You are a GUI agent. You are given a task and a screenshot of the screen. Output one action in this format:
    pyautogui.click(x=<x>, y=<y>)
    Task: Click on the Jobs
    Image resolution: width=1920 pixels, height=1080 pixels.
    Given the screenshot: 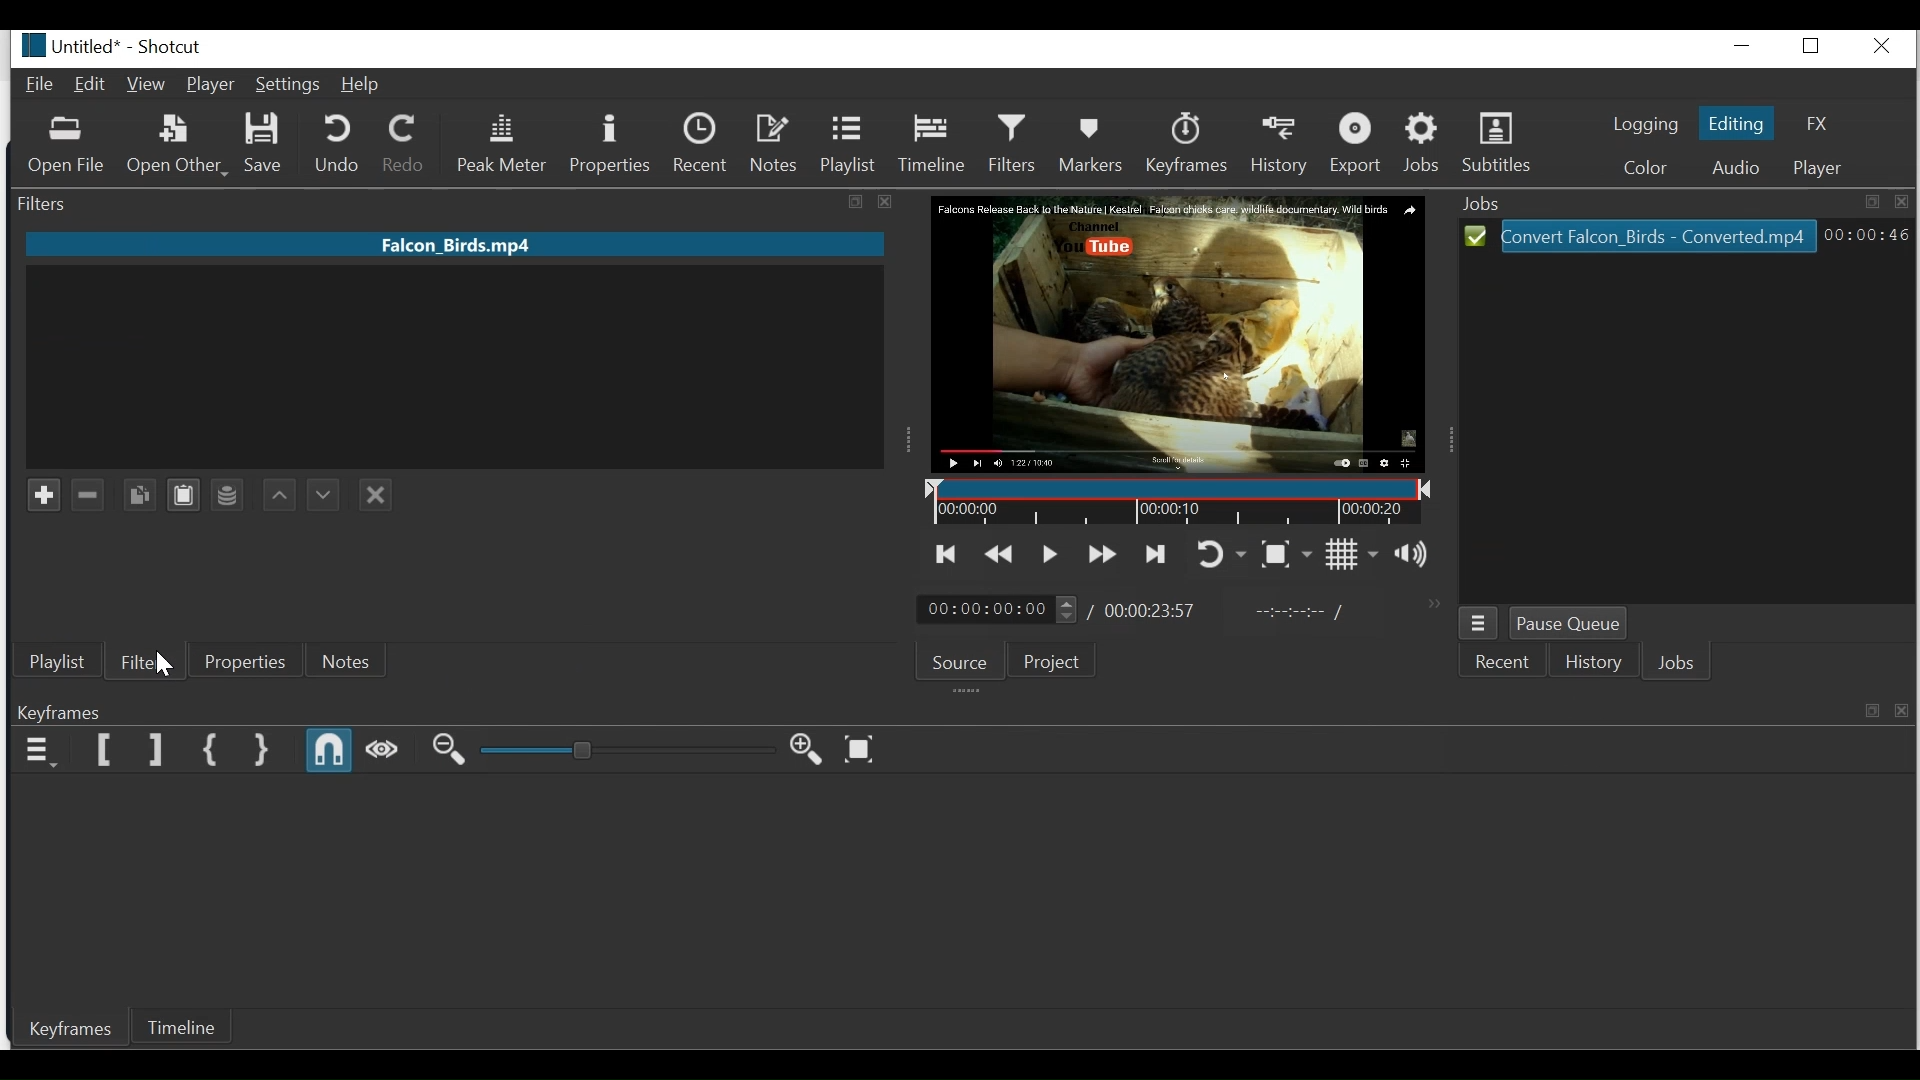 What is the action you would take?
    pyautogui.click(x=1687, y=202)
    